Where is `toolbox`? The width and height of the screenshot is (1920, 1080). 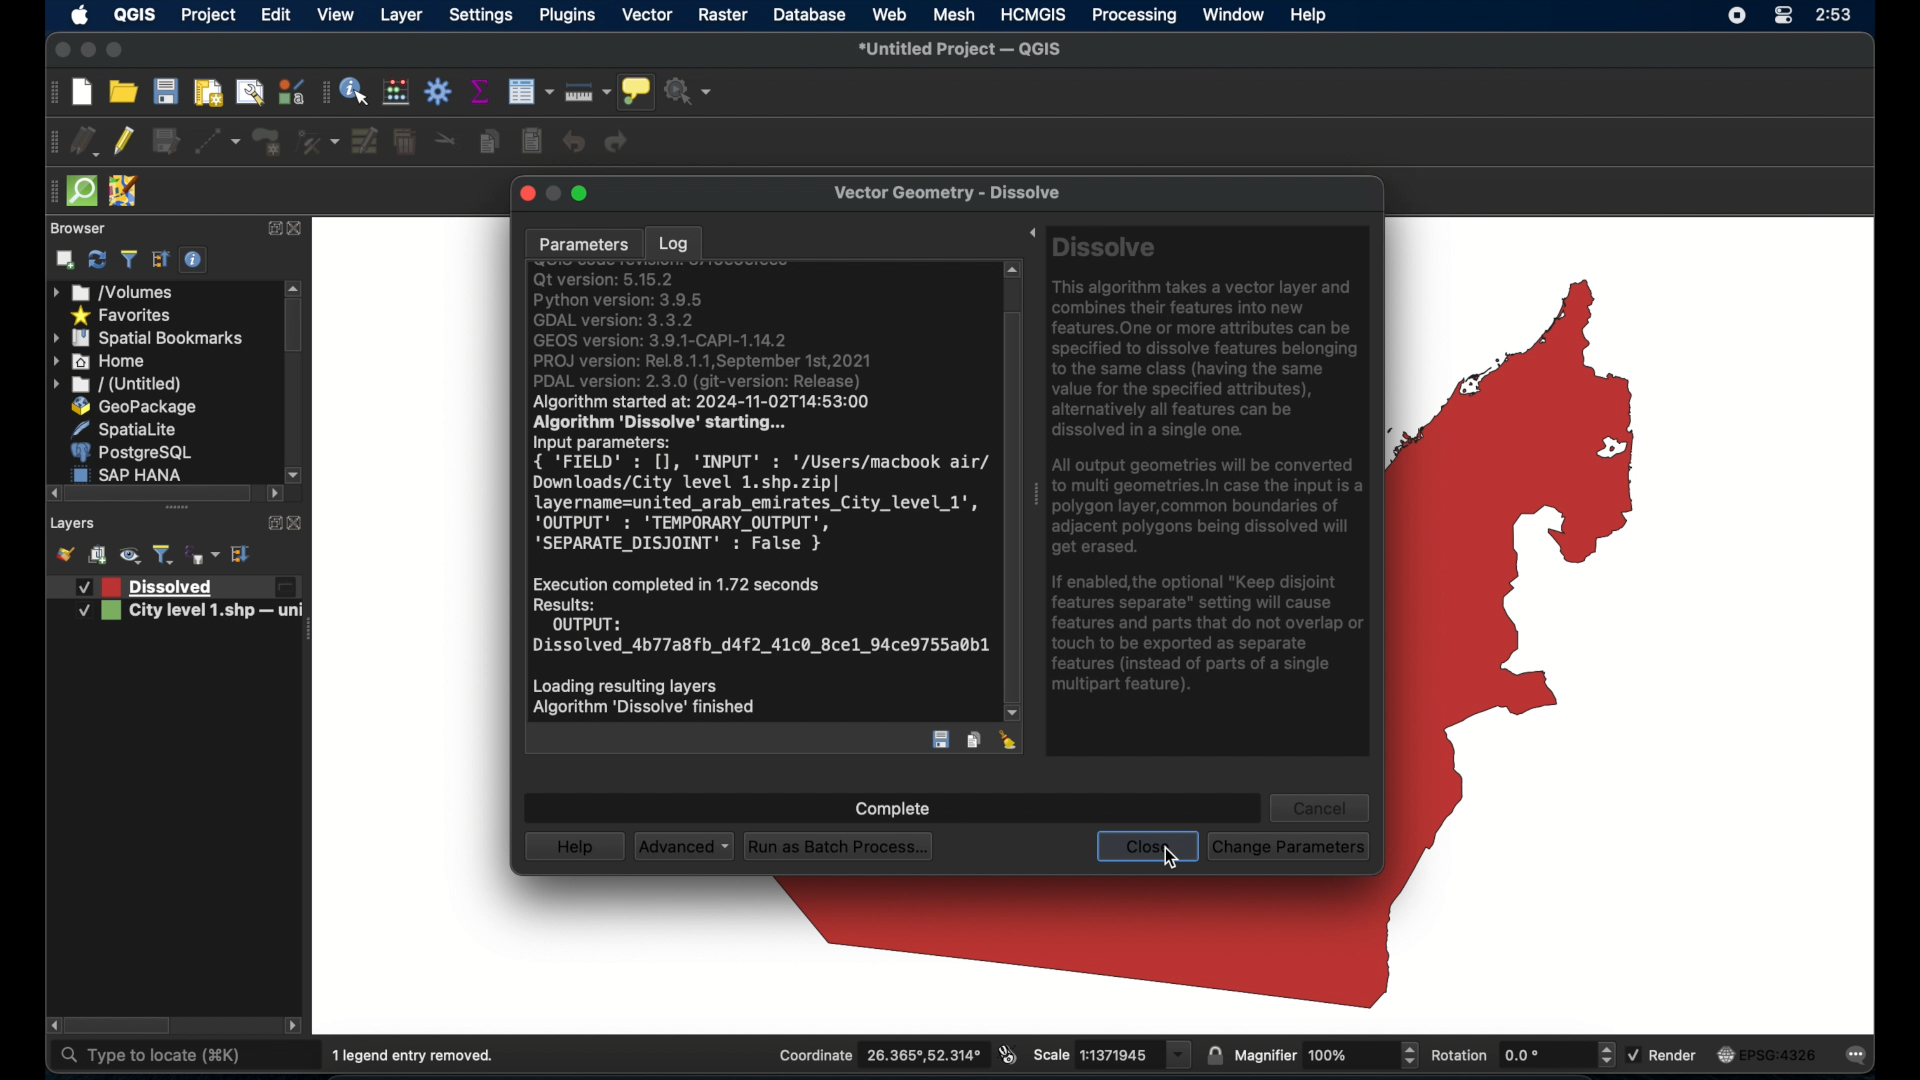
toolbox is located at coordinates (439, 91).